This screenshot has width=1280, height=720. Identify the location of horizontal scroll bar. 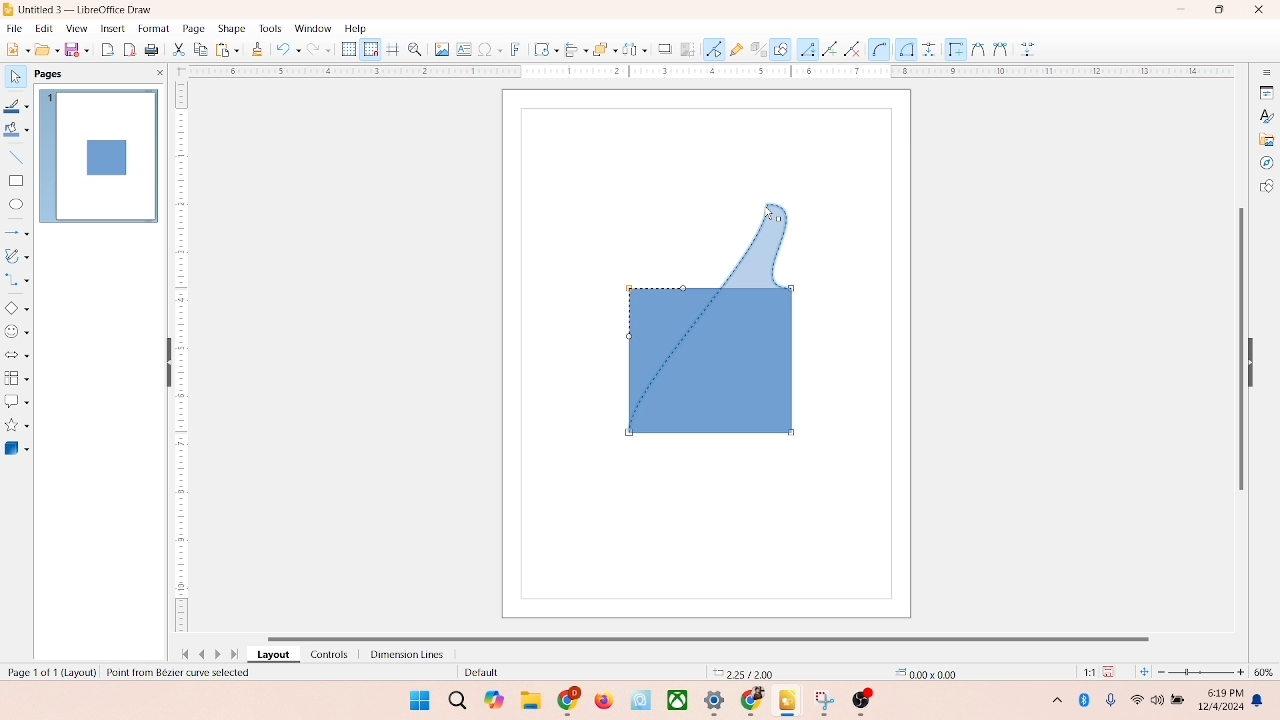
(724, 636).